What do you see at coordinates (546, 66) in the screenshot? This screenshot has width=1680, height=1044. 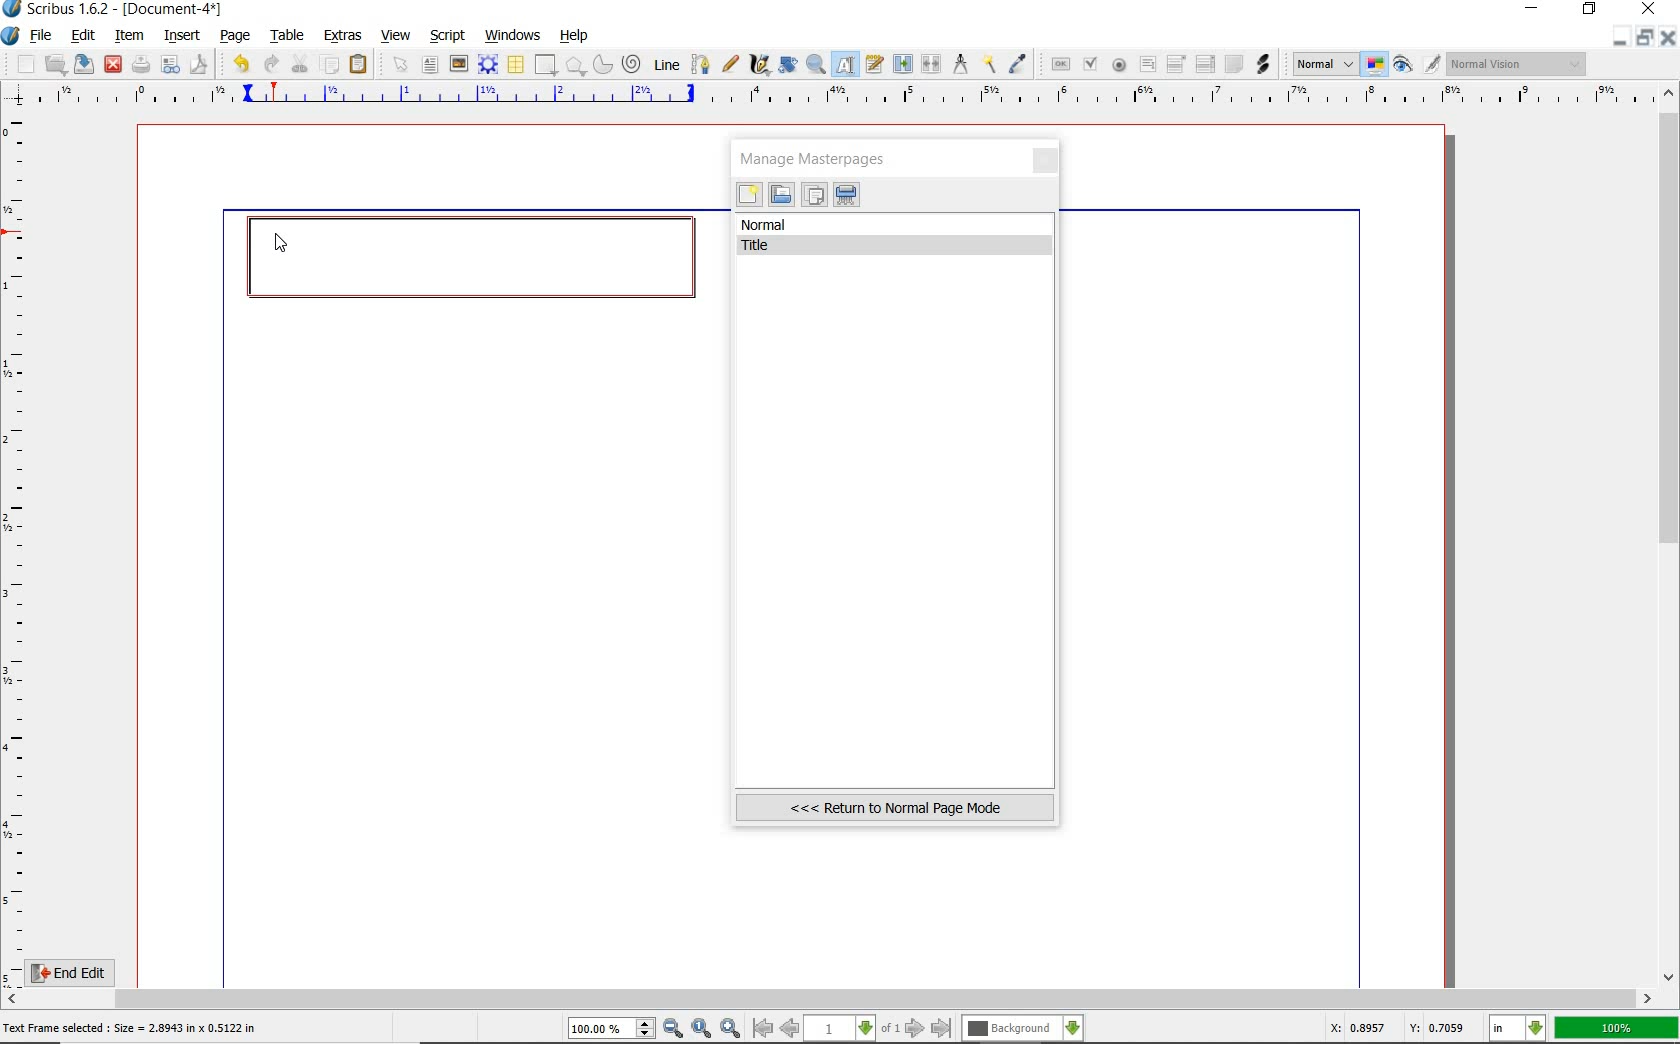 I see `shape` at bounding box center [546, 66].